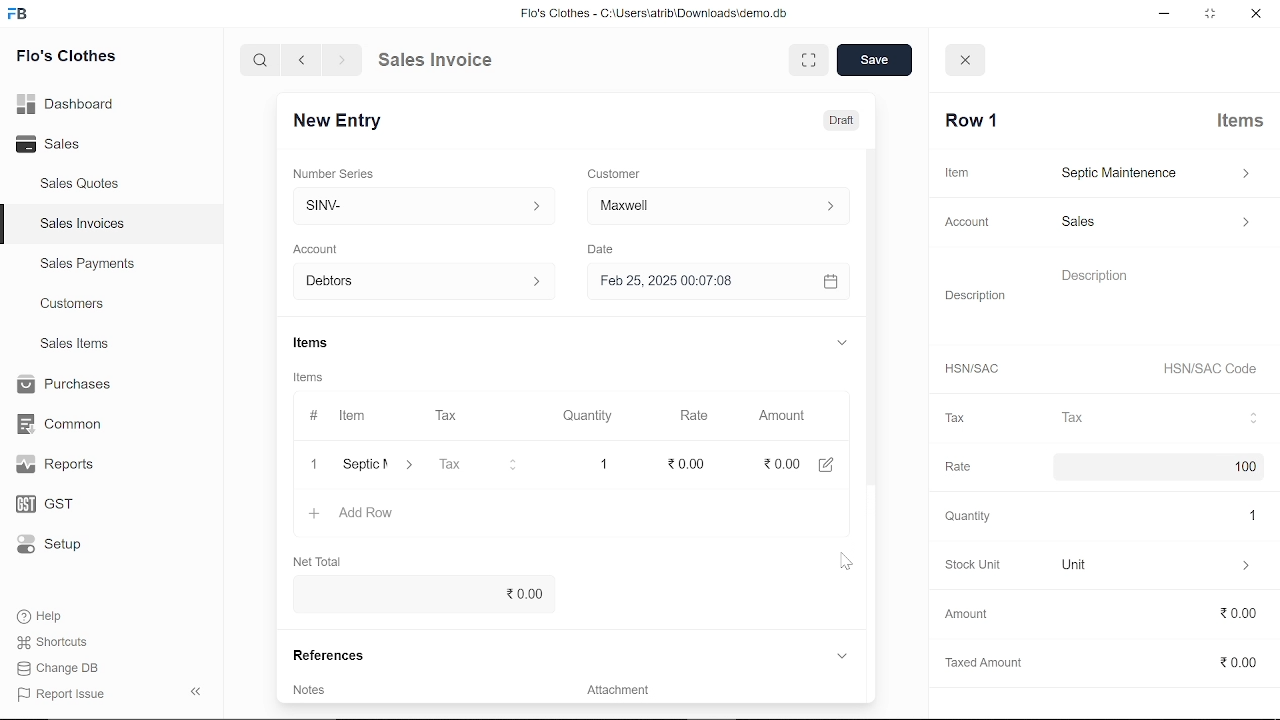 This screenshot has width=1280, height=720. What do you see at coordinates (875, 325) in the screenshot?
I see `vertical scrollbar` at bounding box center [875, 325].